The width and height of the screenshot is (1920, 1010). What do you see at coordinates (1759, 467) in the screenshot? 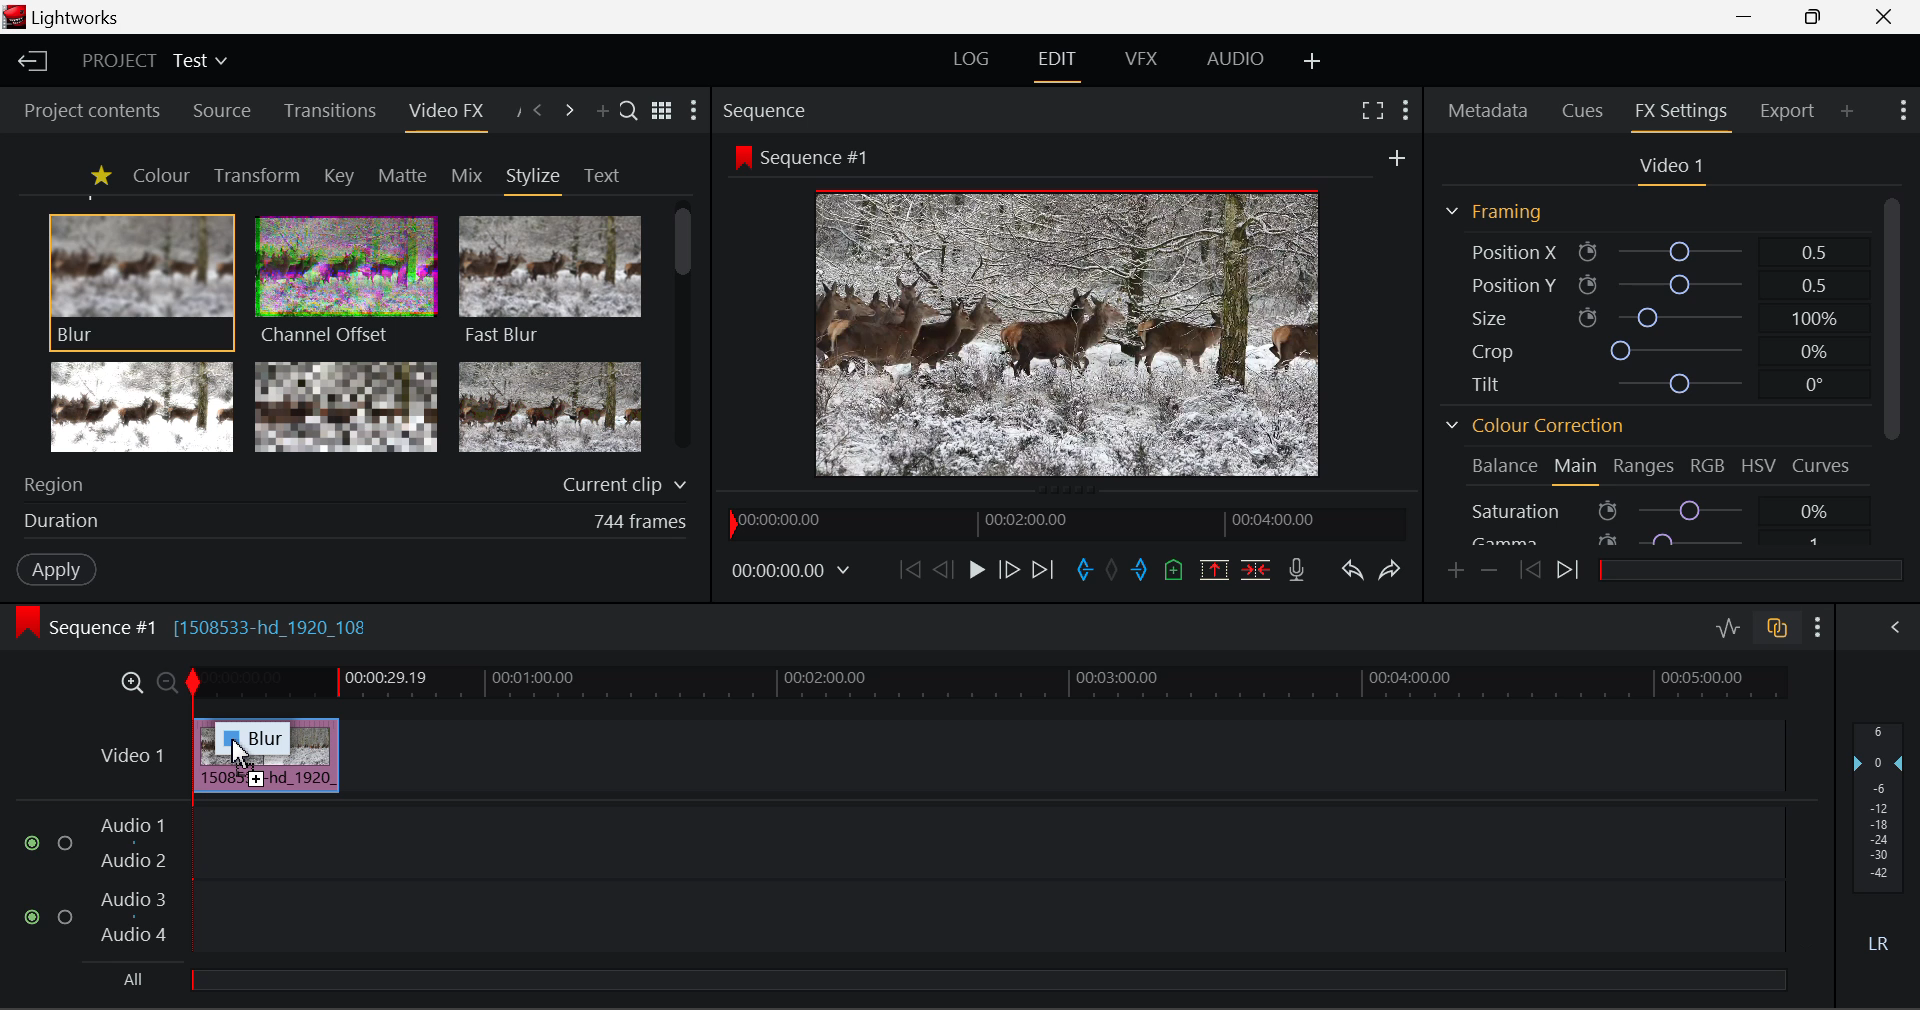
I see `HSV` at bounding box center [1759, 467].